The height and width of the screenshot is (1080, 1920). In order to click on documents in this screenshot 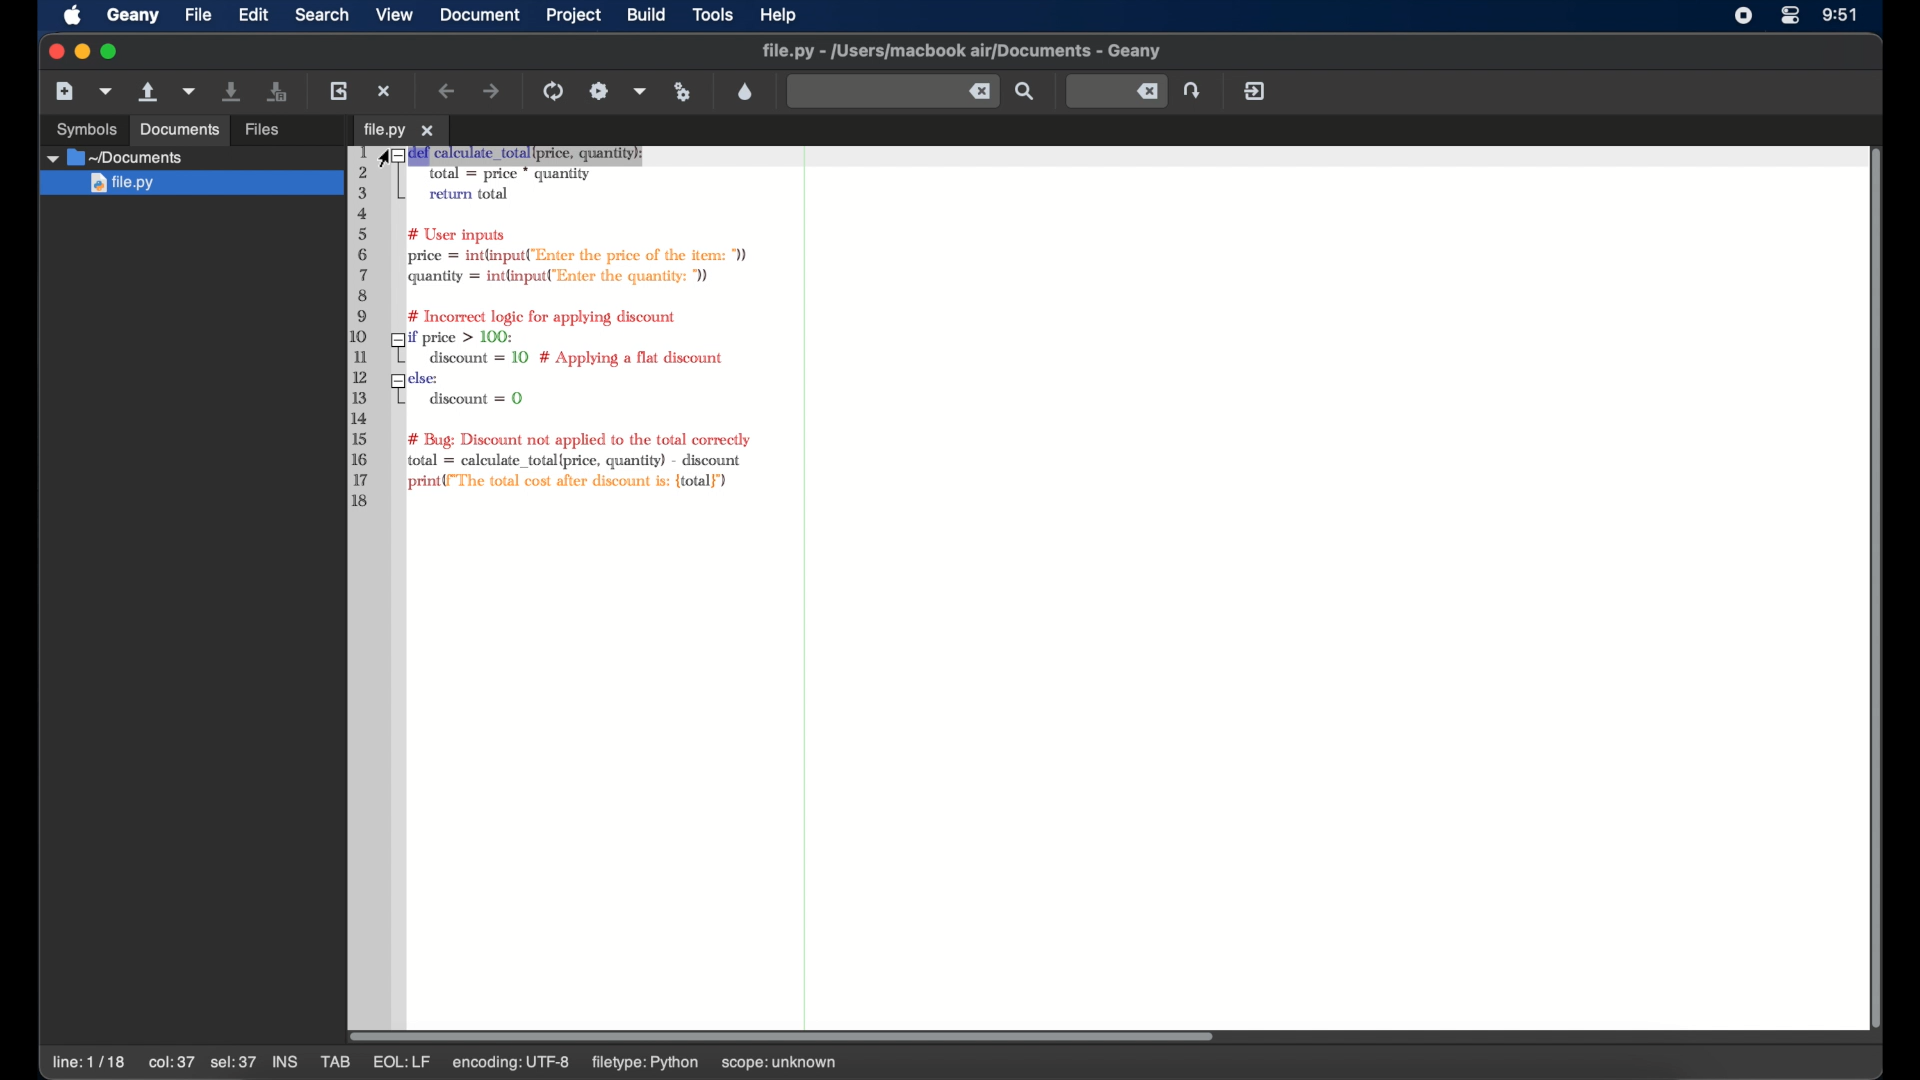, I will do `click(115, 158)`.